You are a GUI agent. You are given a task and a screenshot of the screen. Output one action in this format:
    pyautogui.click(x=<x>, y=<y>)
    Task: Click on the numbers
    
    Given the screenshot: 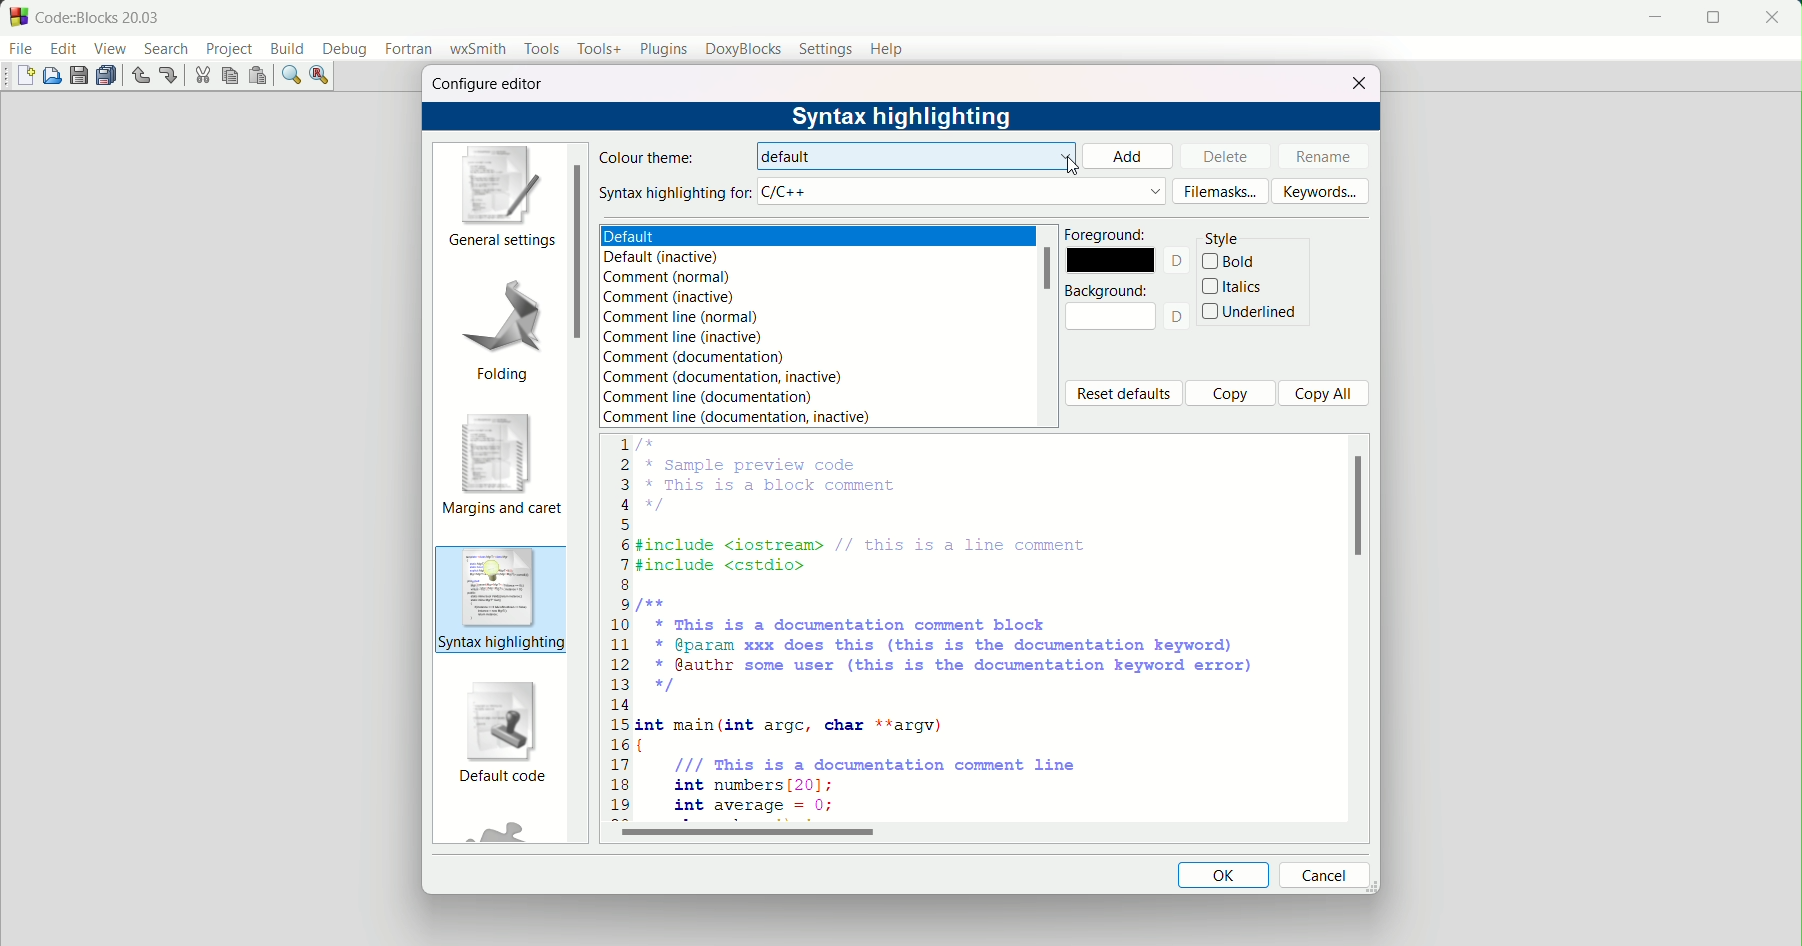 What is the action you would take?
    pyautogui.click(x=617, y=630)
    